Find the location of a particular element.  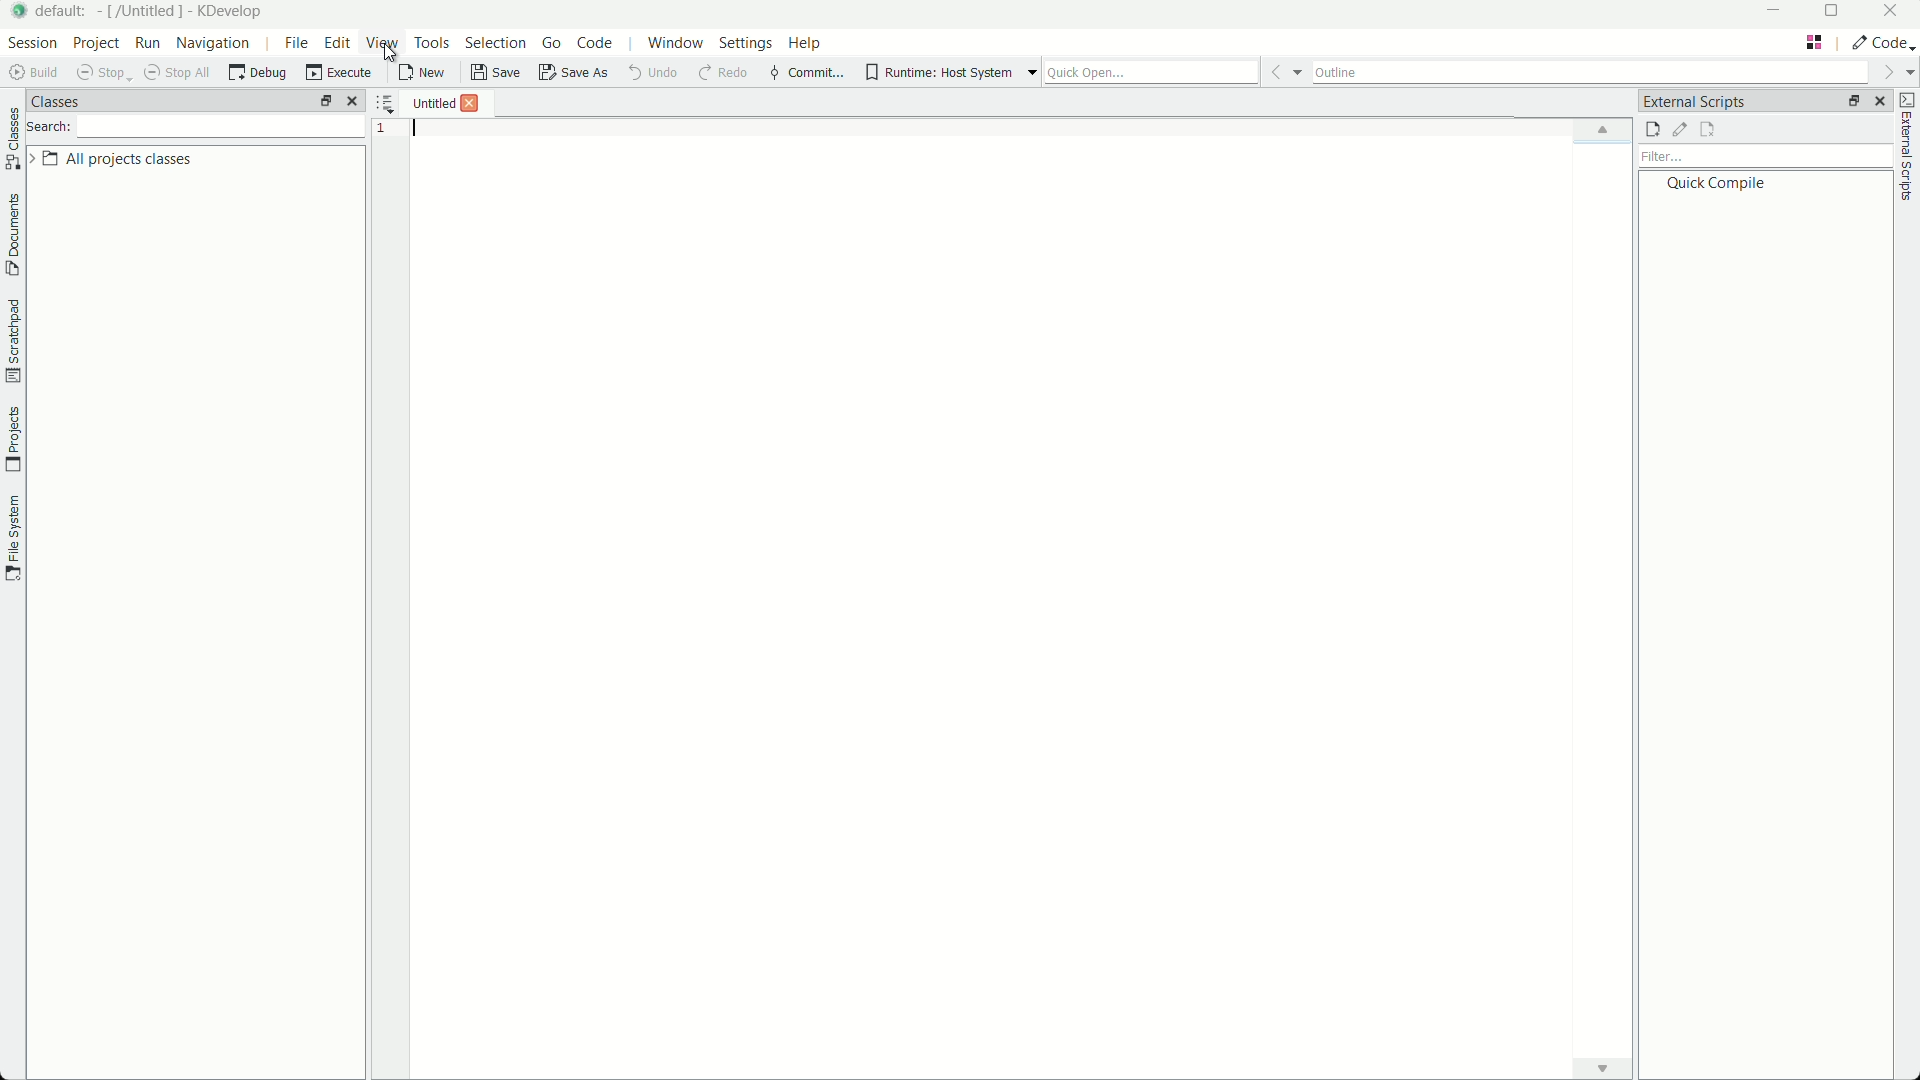

tab layout is located at coordinates (1813, 46).